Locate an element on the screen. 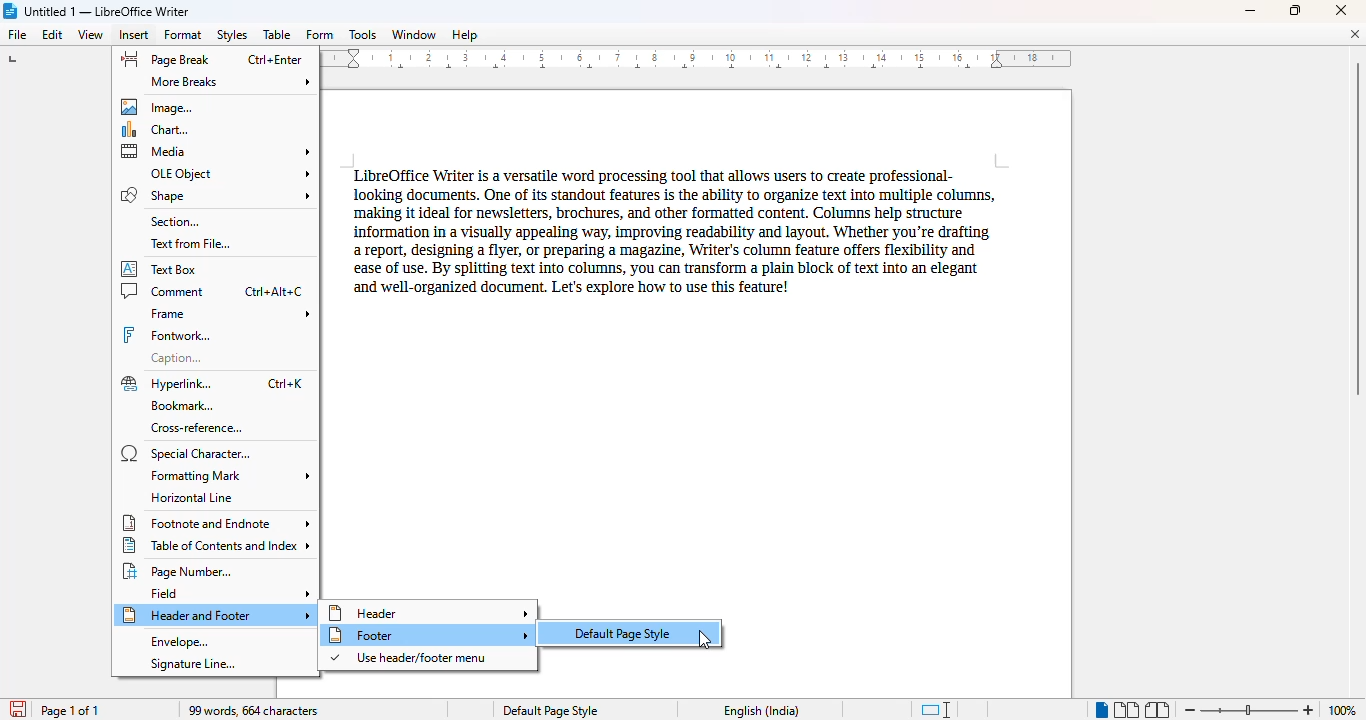 The height and width of the screenshot is (720, 1366). hyperlink is located at coordinates (213, 383).